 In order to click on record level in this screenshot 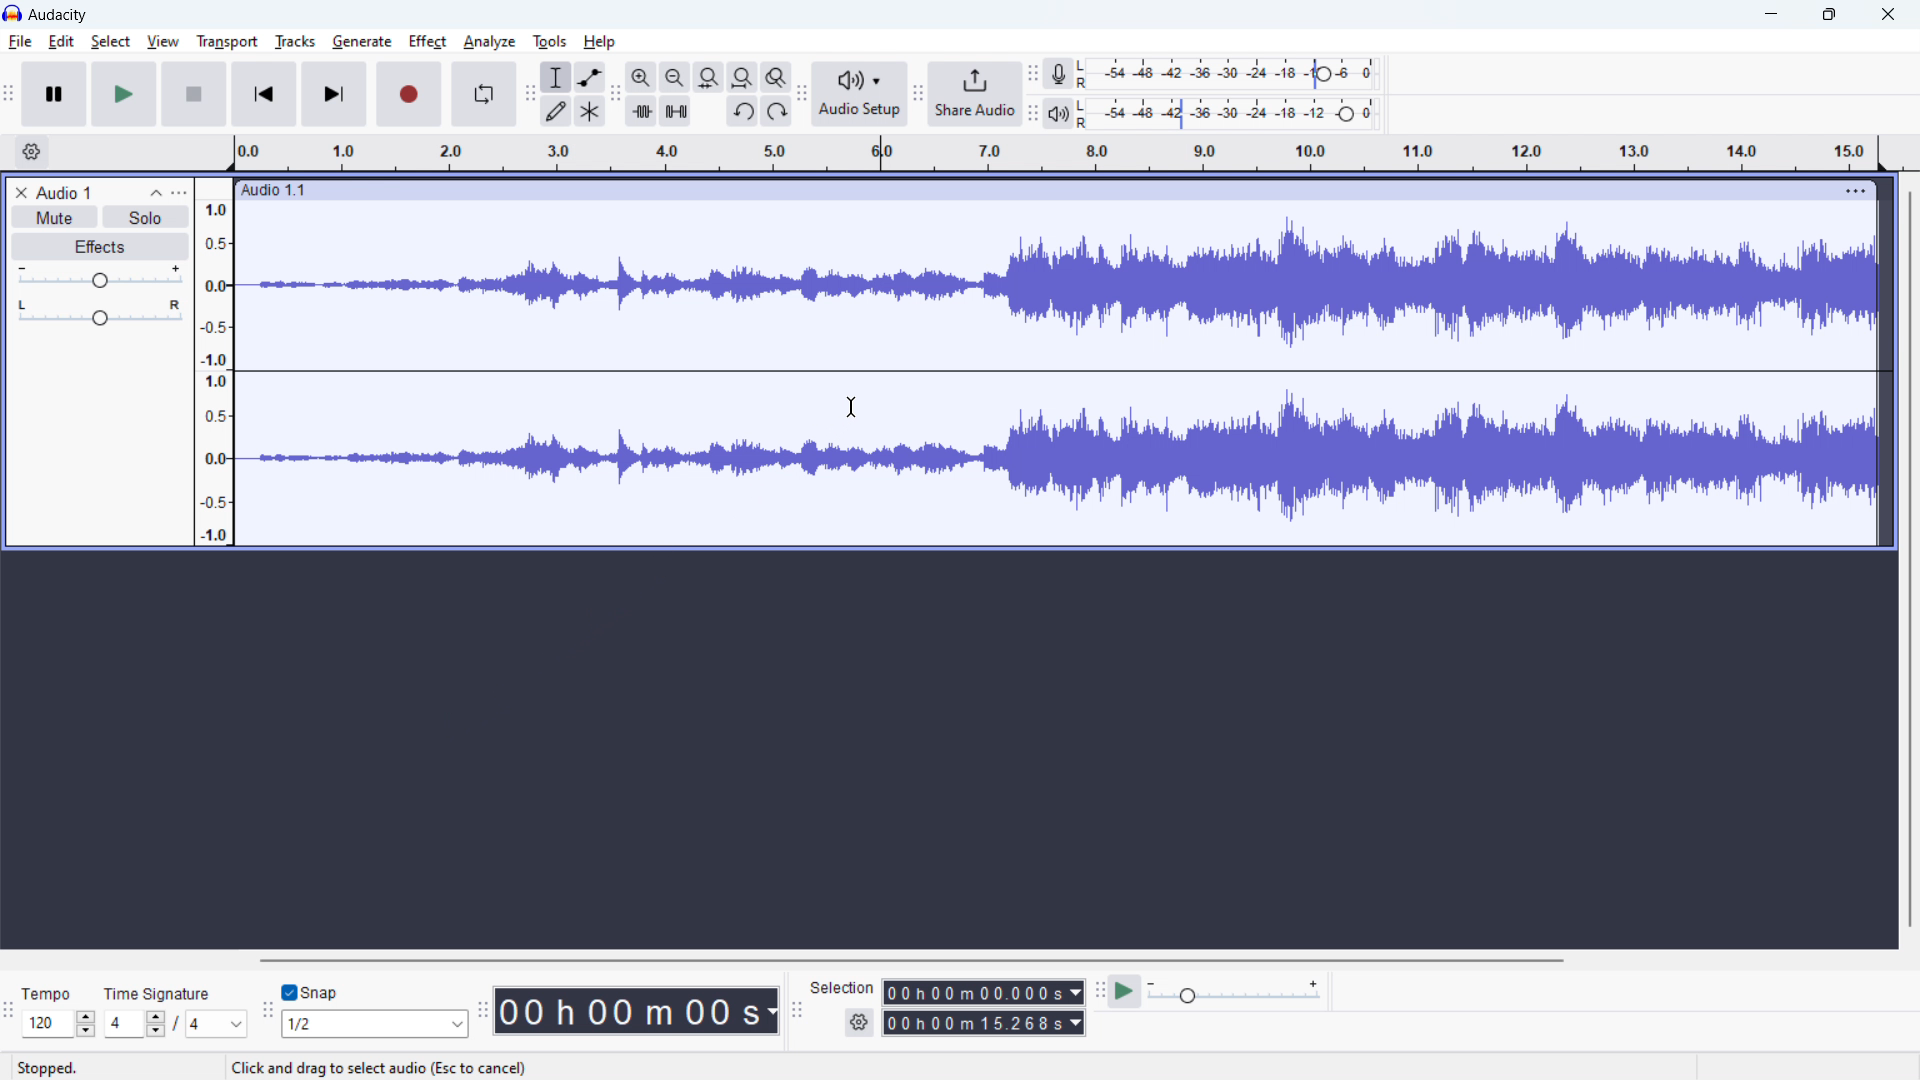, I will do `click(1243, 74)`.